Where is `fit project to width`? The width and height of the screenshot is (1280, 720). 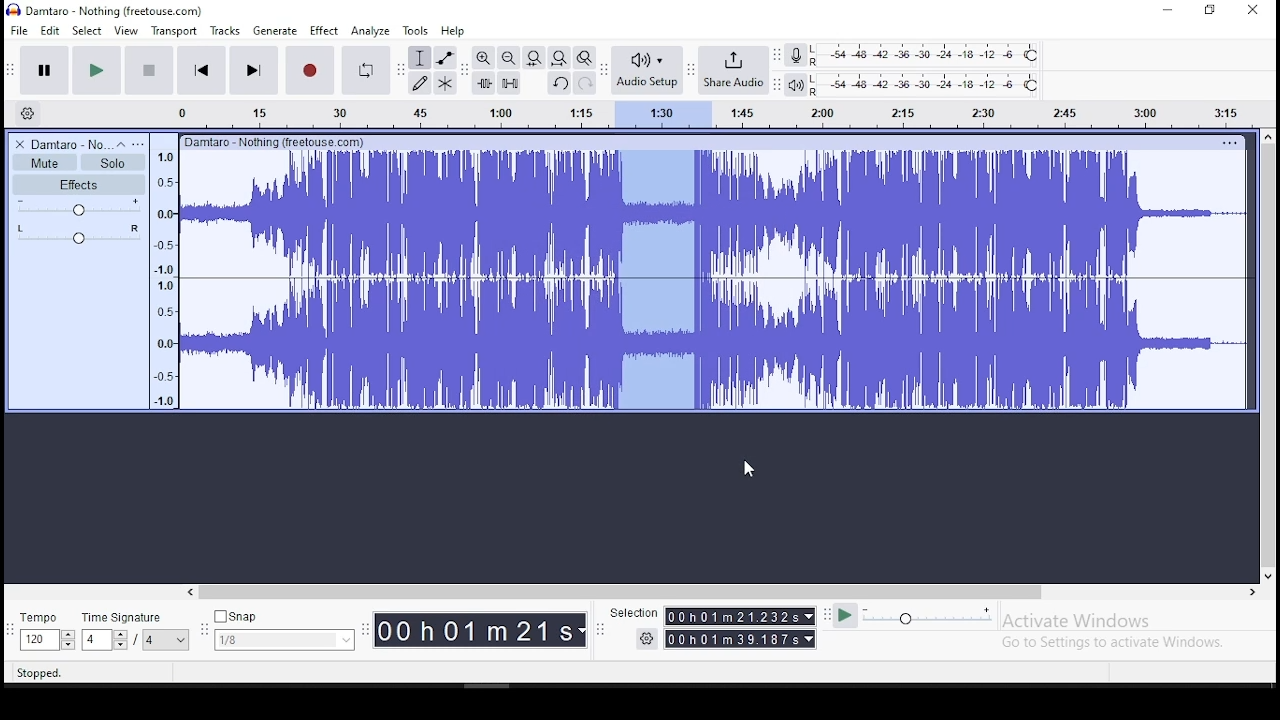
fit project to width is located at coordinates (559, 57).